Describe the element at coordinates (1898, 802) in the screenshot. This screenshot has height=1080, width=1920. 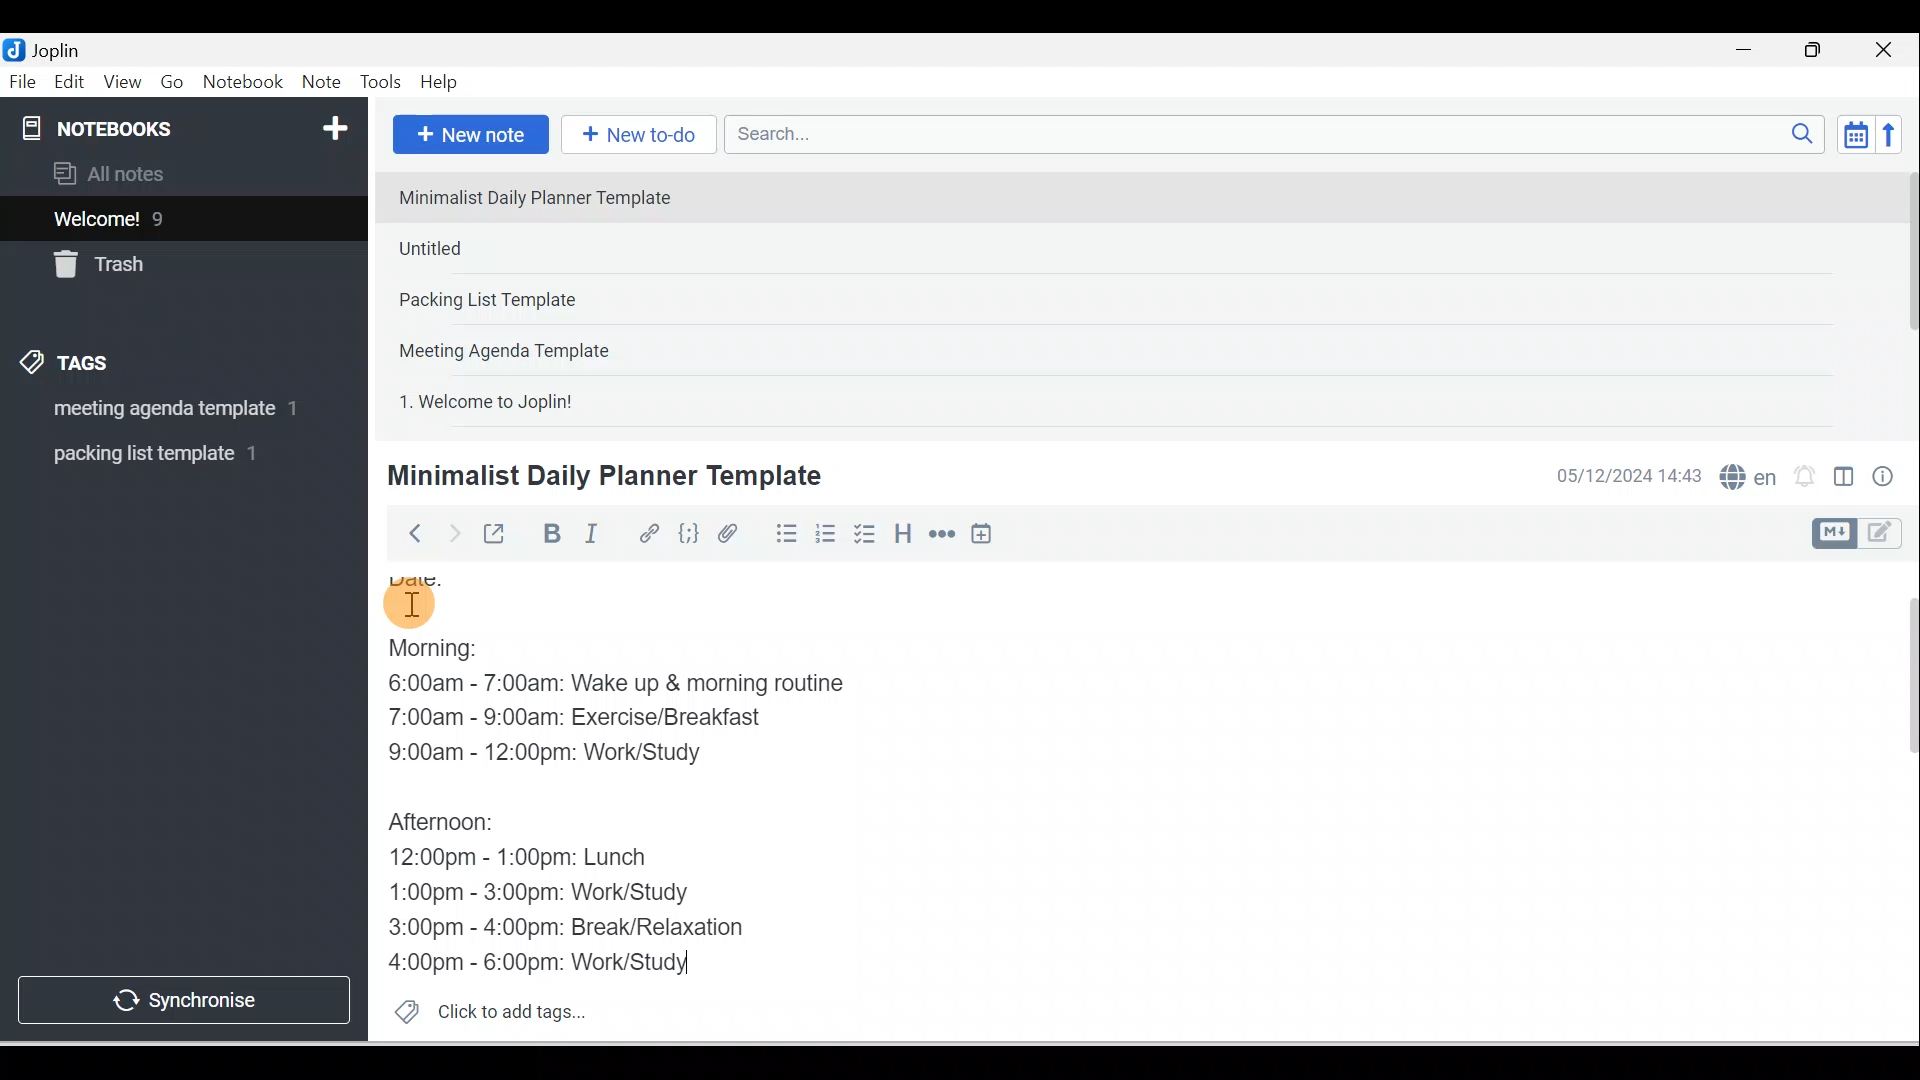
I see `Scroll bar` at that location.